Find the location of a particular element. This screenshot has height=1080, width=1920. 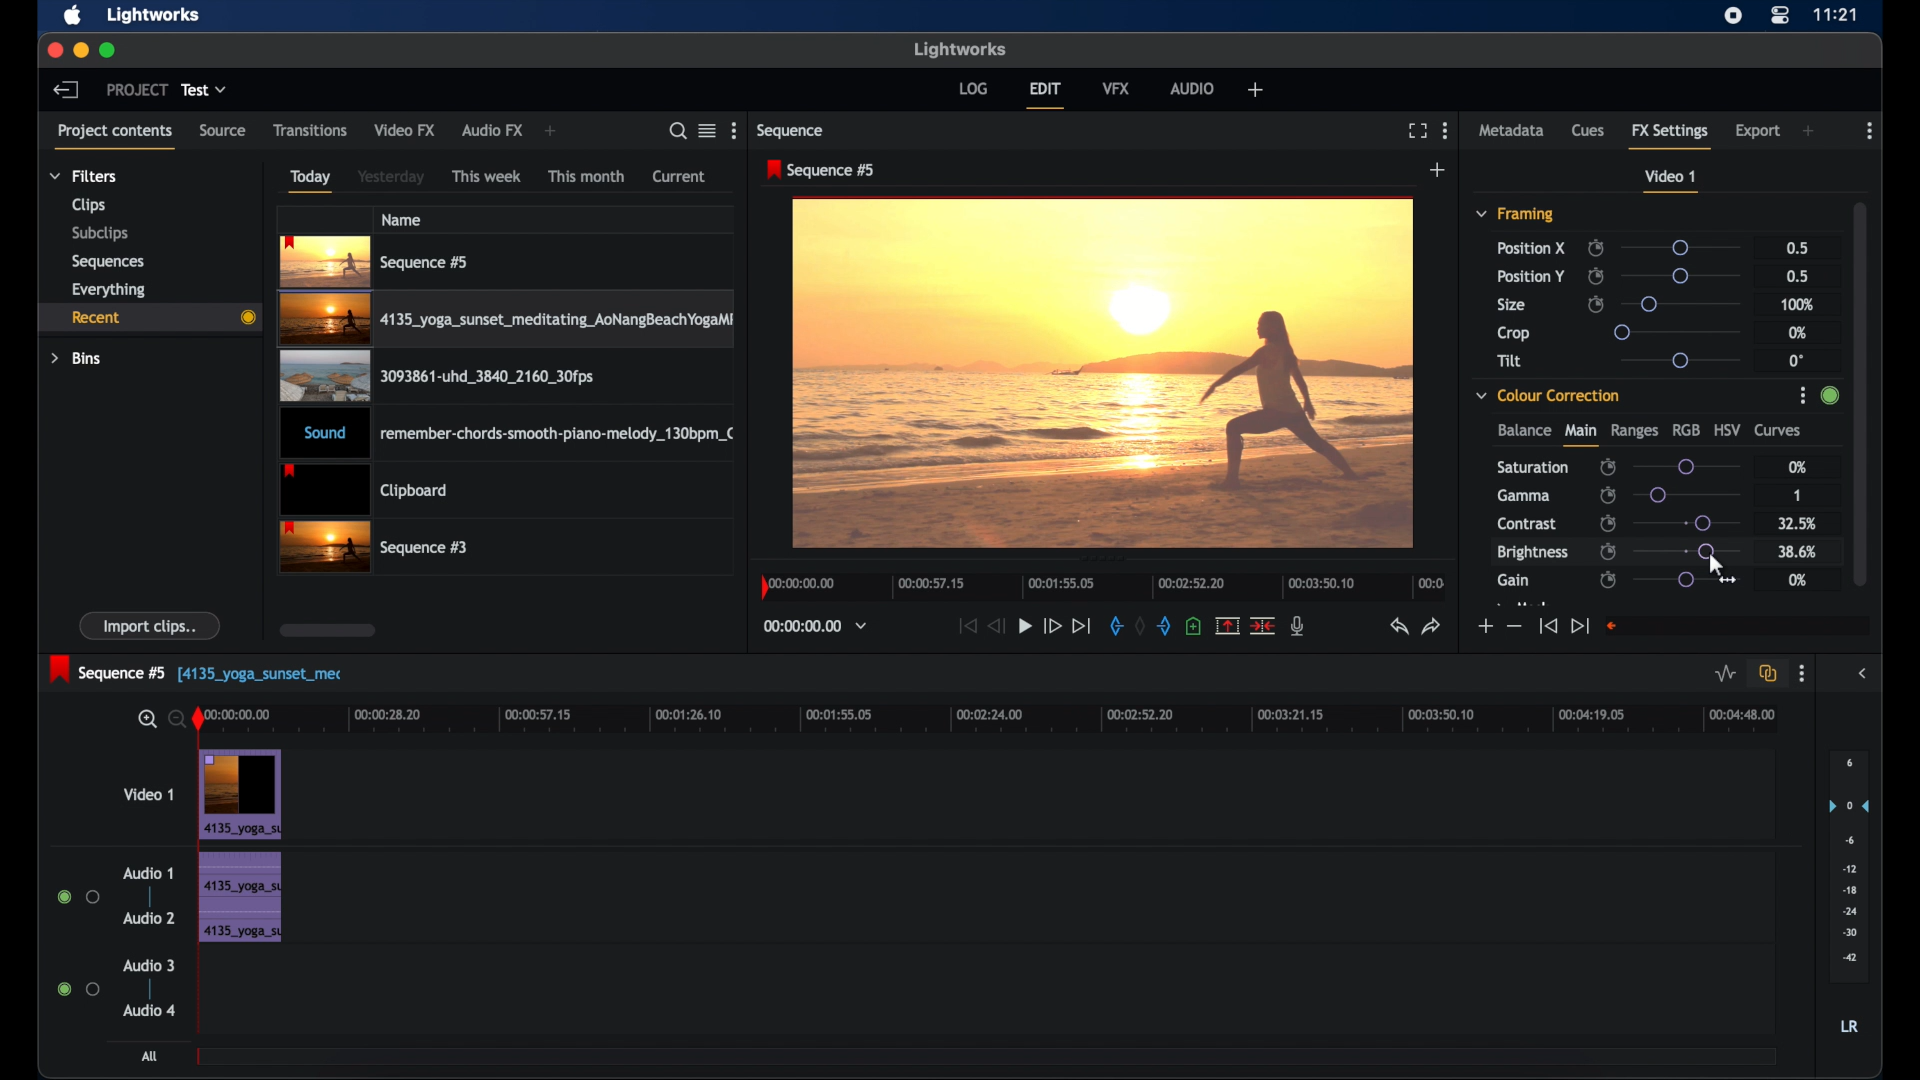

ranges is located at coordinates (1634, 431).